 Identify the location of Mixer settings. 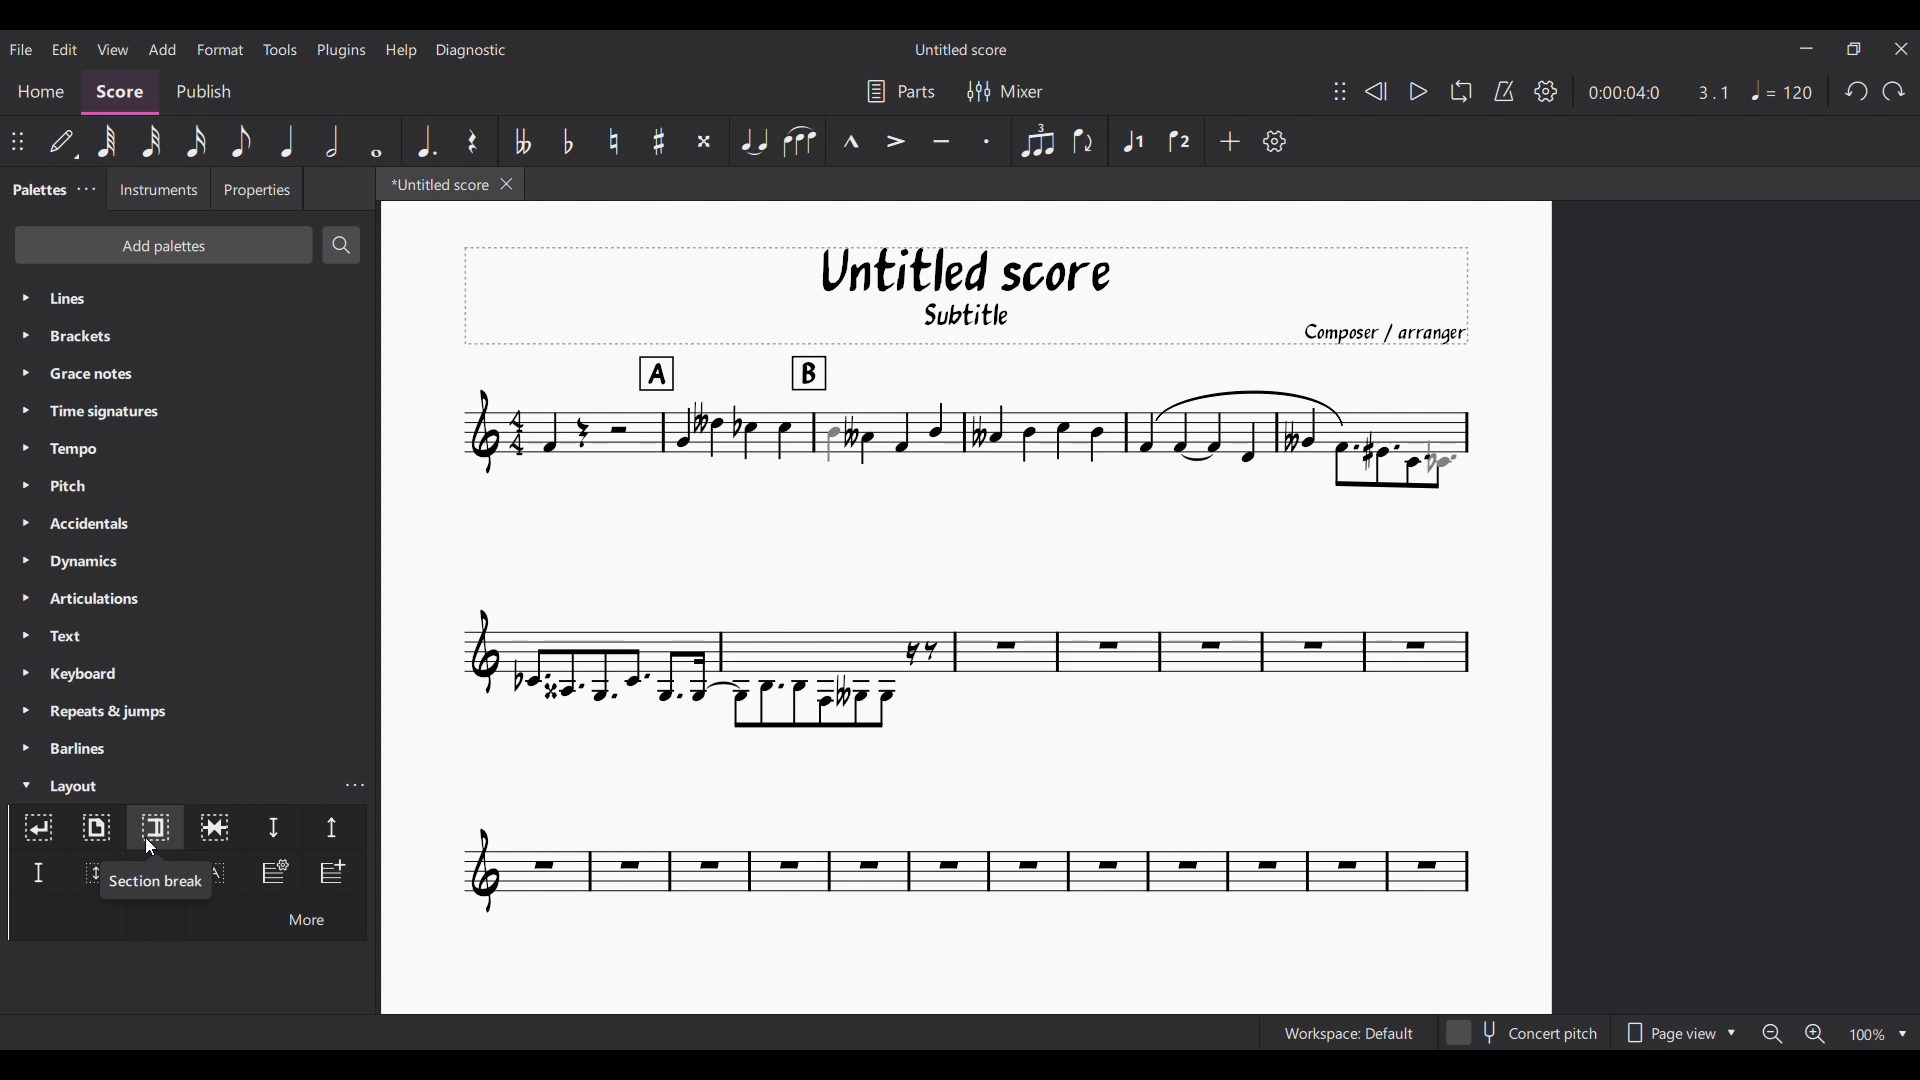
(1005, 92).